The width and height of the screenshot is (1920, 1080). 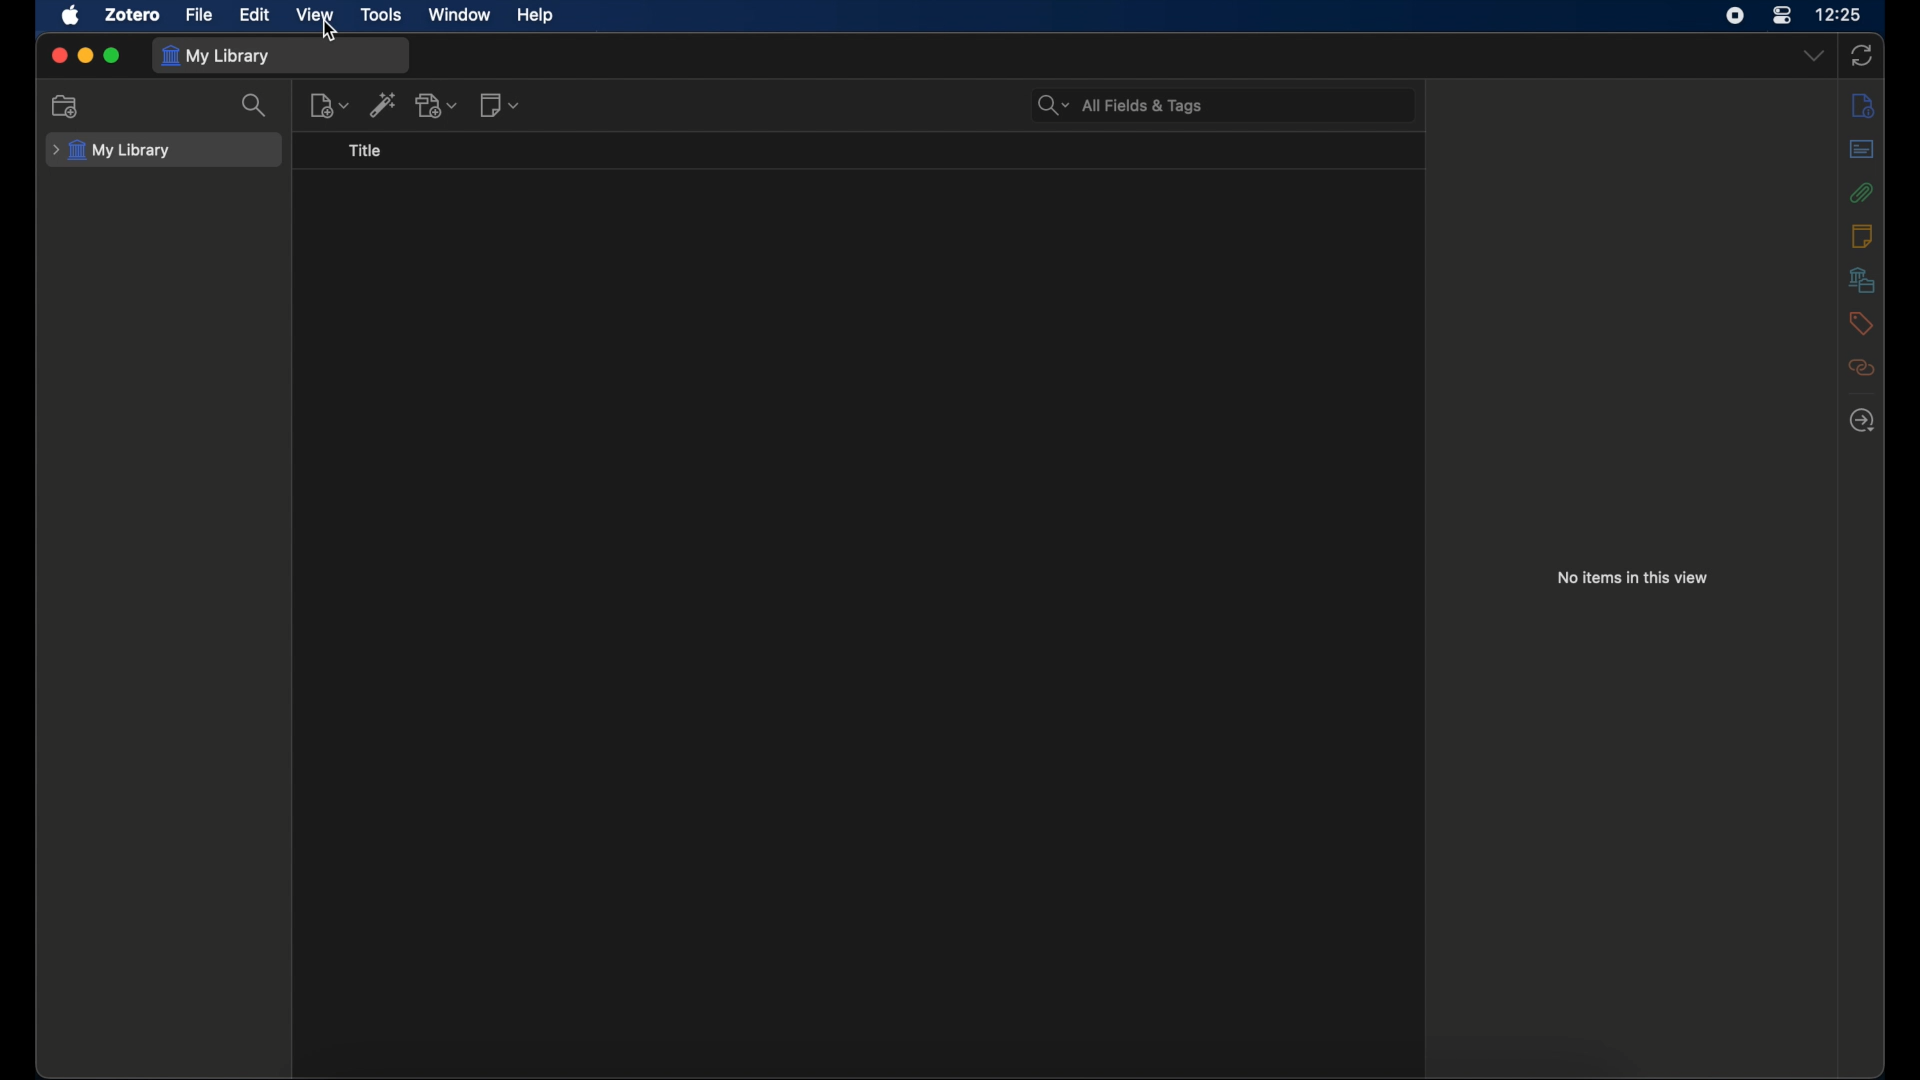 I want to click on control center, so click(x=1783, y=15).